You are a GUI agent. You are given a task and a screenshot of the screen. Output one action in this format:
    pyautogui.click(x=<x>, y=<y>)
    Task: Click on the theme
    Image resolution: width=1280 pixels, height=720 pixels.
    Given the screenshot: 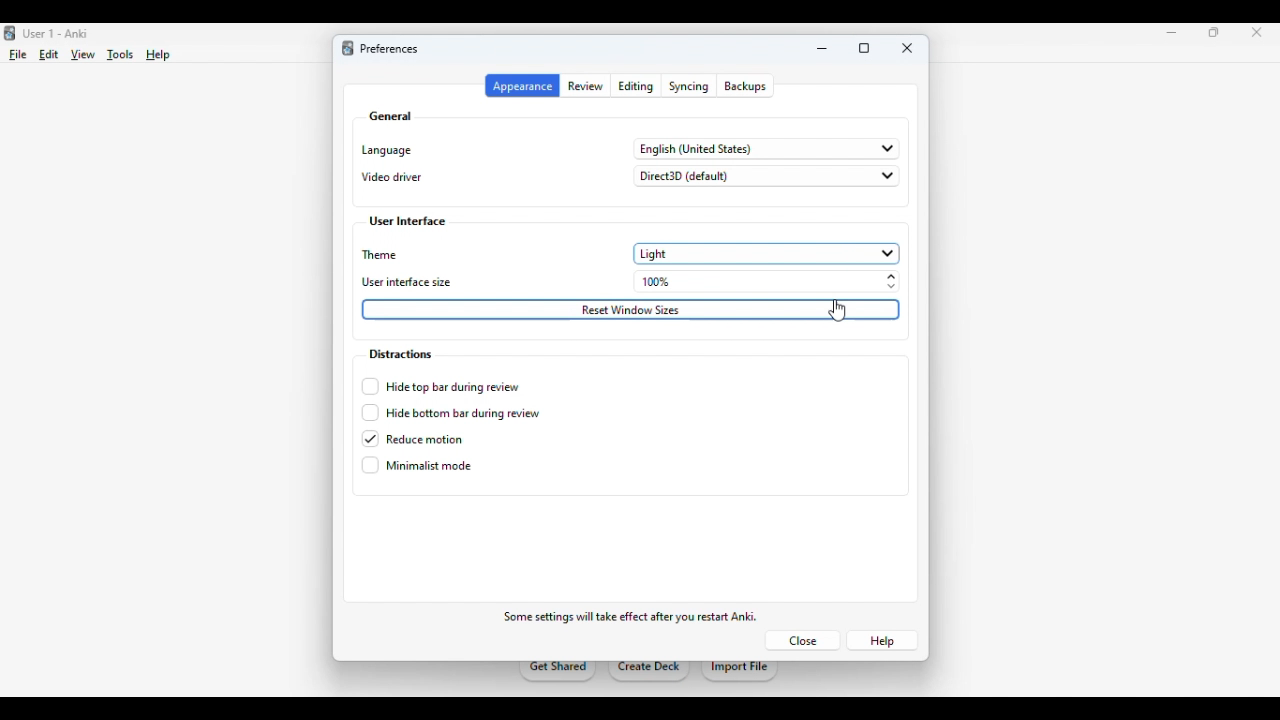 What is the action you would take?
    pyautogui.click(x=382, y=255)
    